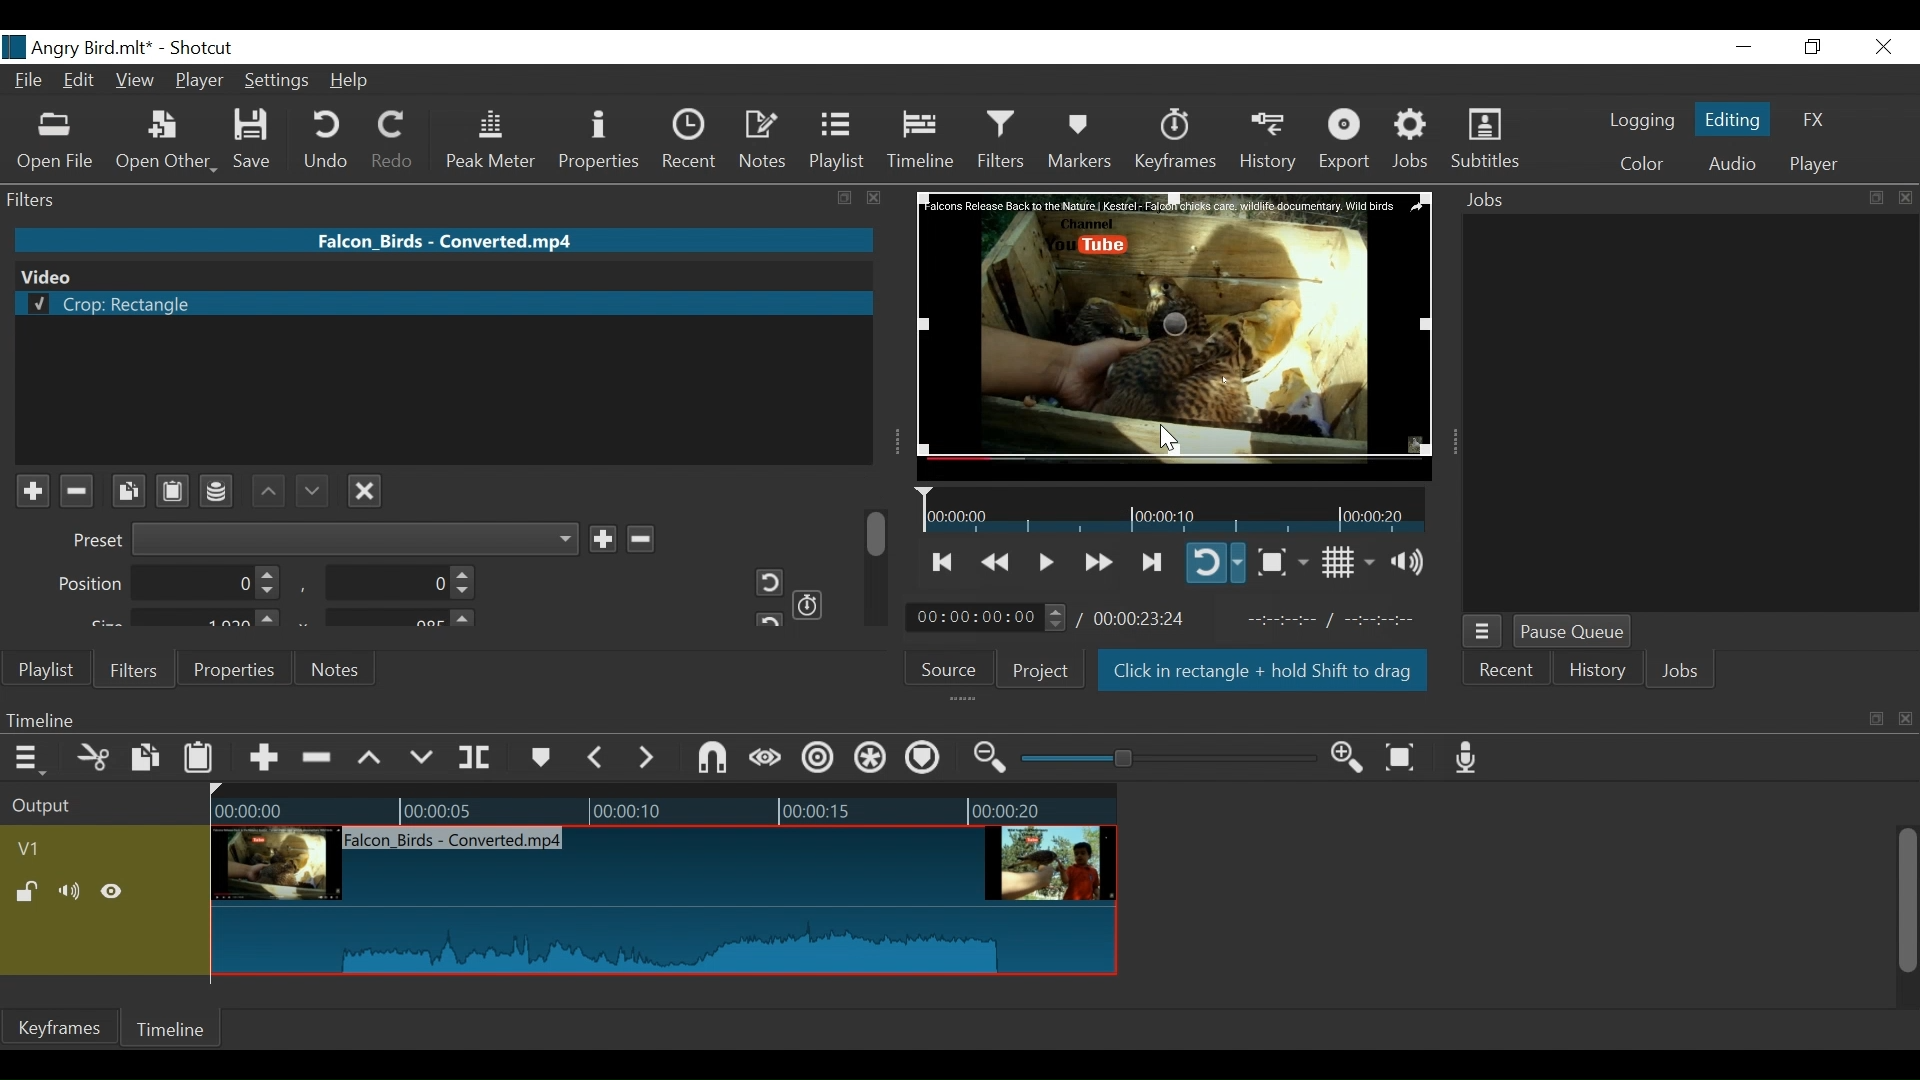 The width and height of the screenshot is (1920, 1080). Describe the element at coordinates (170, 584) in the screenshot. I see `position` at that location.